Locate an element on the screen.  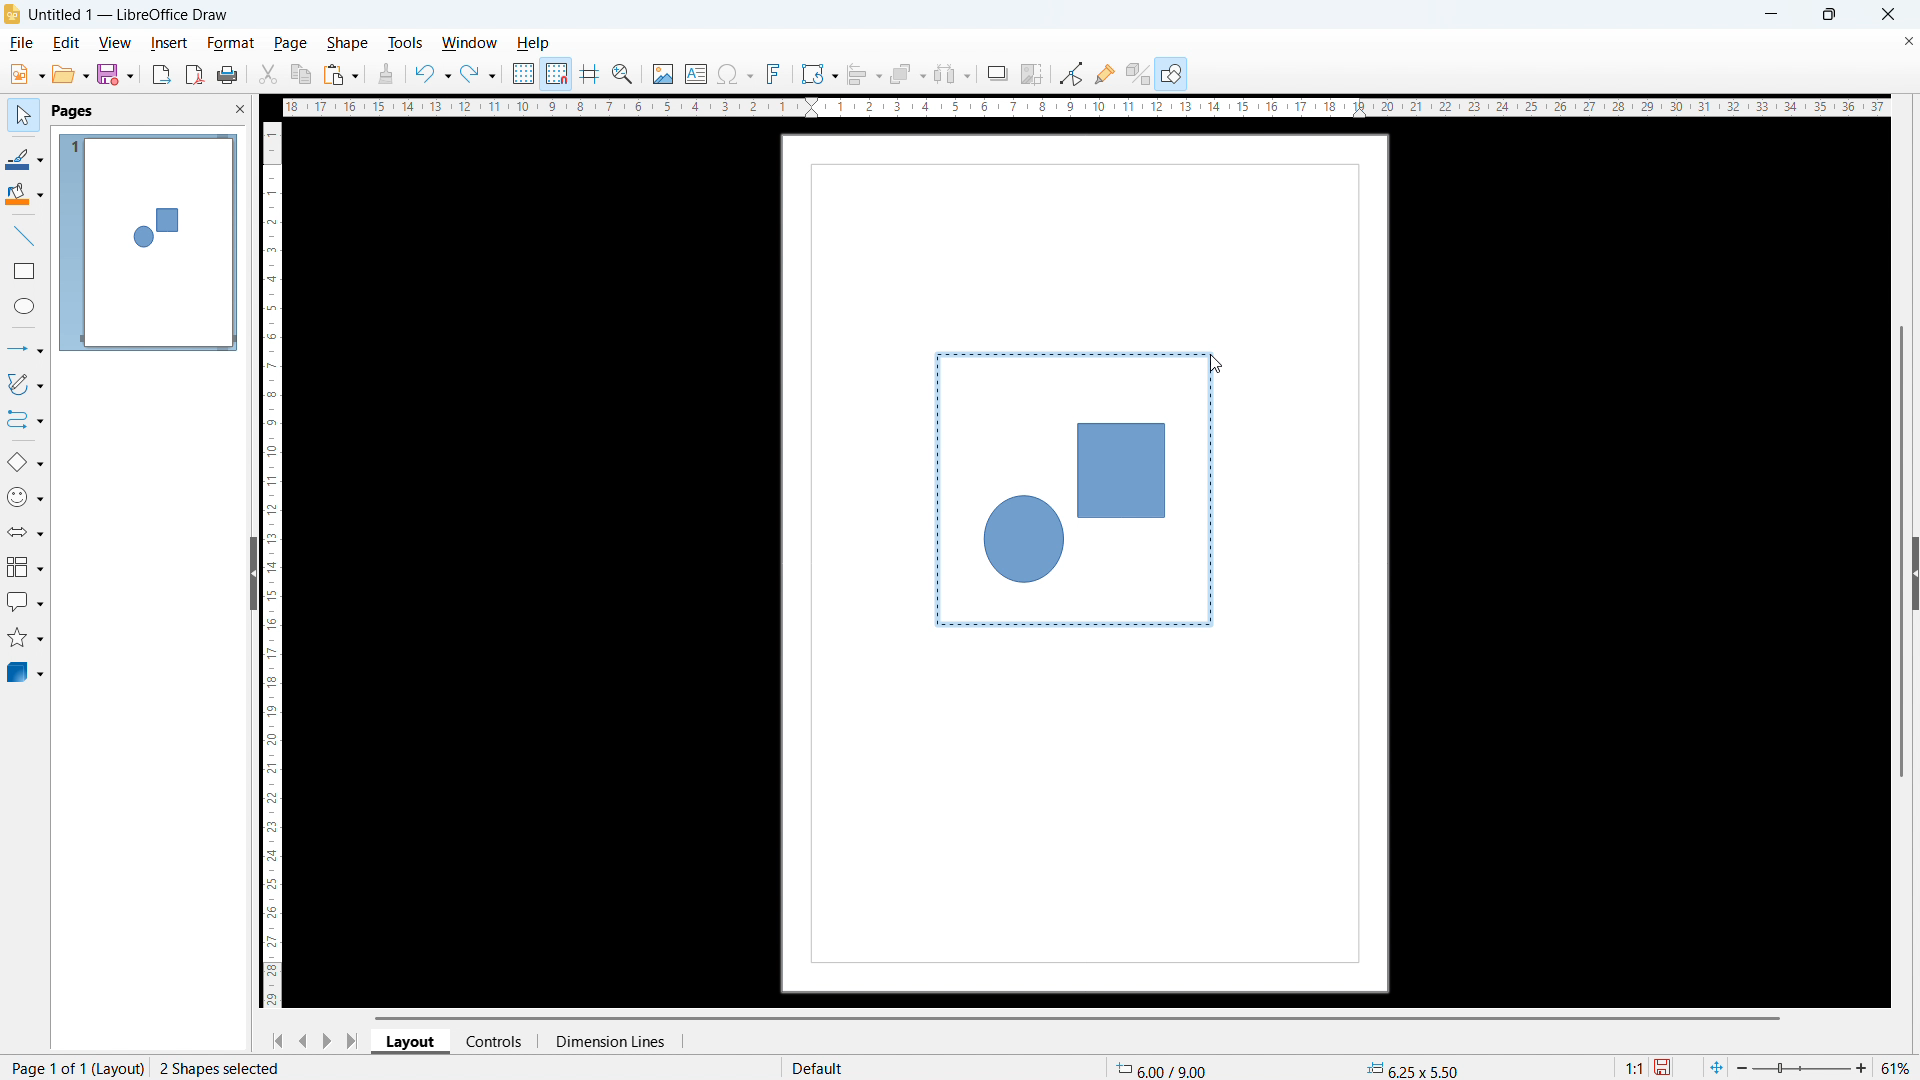
stars & banners is located at coordinates (26, 639).